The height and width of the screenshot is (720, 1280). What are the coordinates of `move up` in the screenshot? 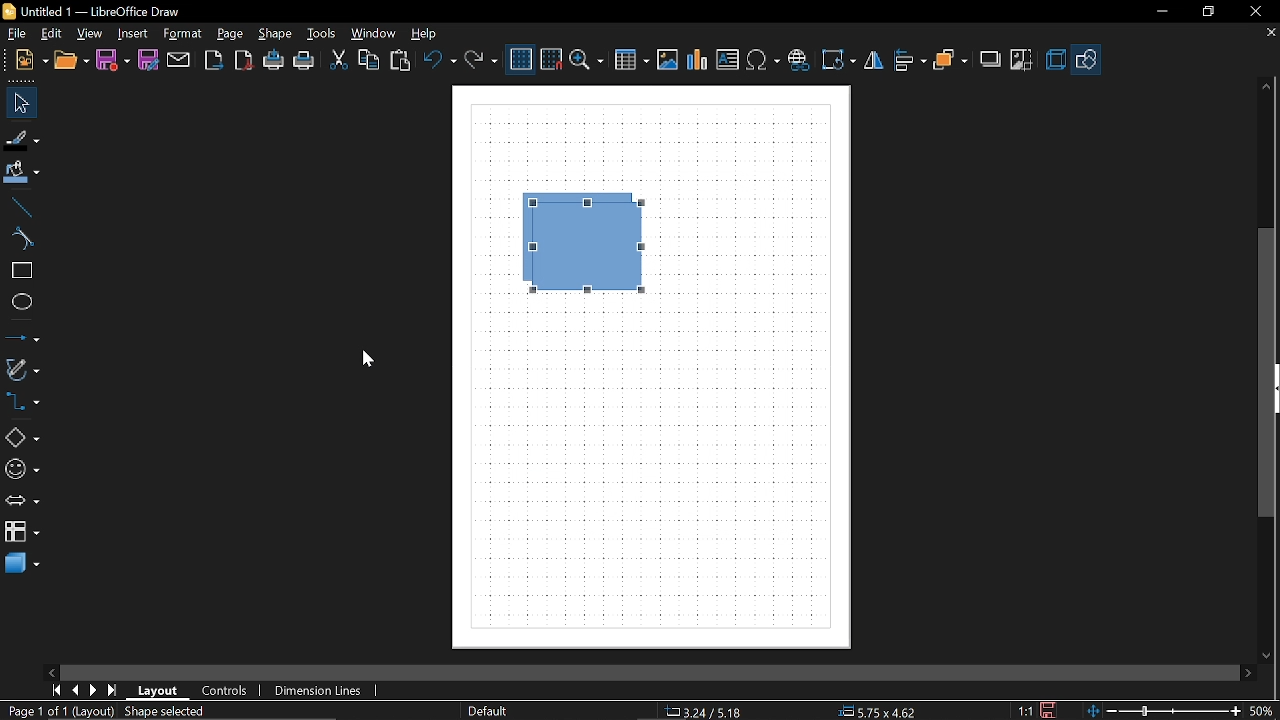 It's located at (1263, 88).